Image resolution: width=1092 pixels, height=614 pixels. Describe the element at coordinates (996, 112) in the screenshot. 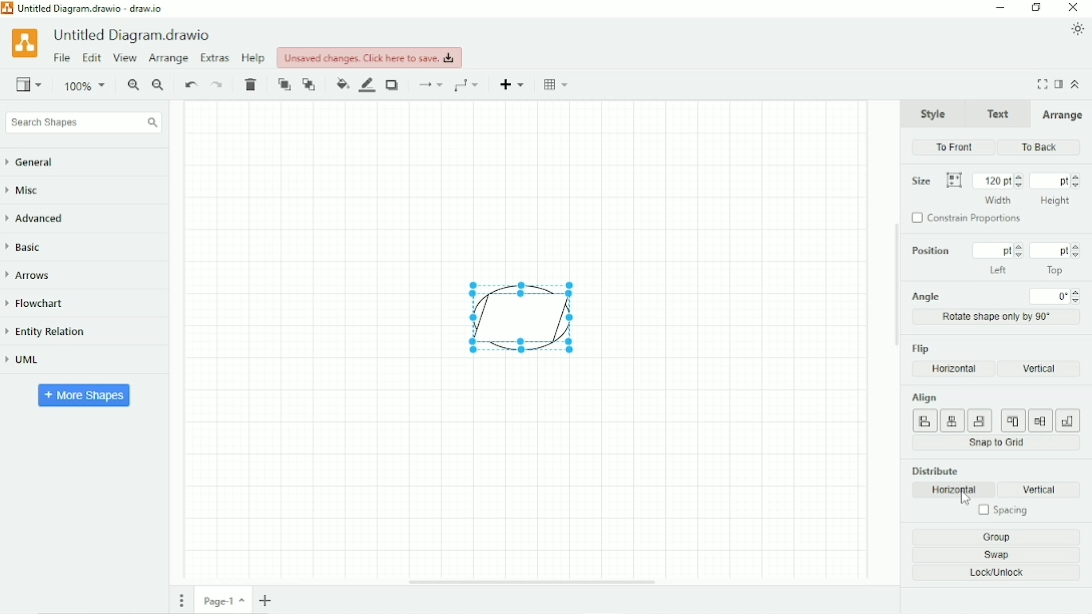

I see `Text` at that location.